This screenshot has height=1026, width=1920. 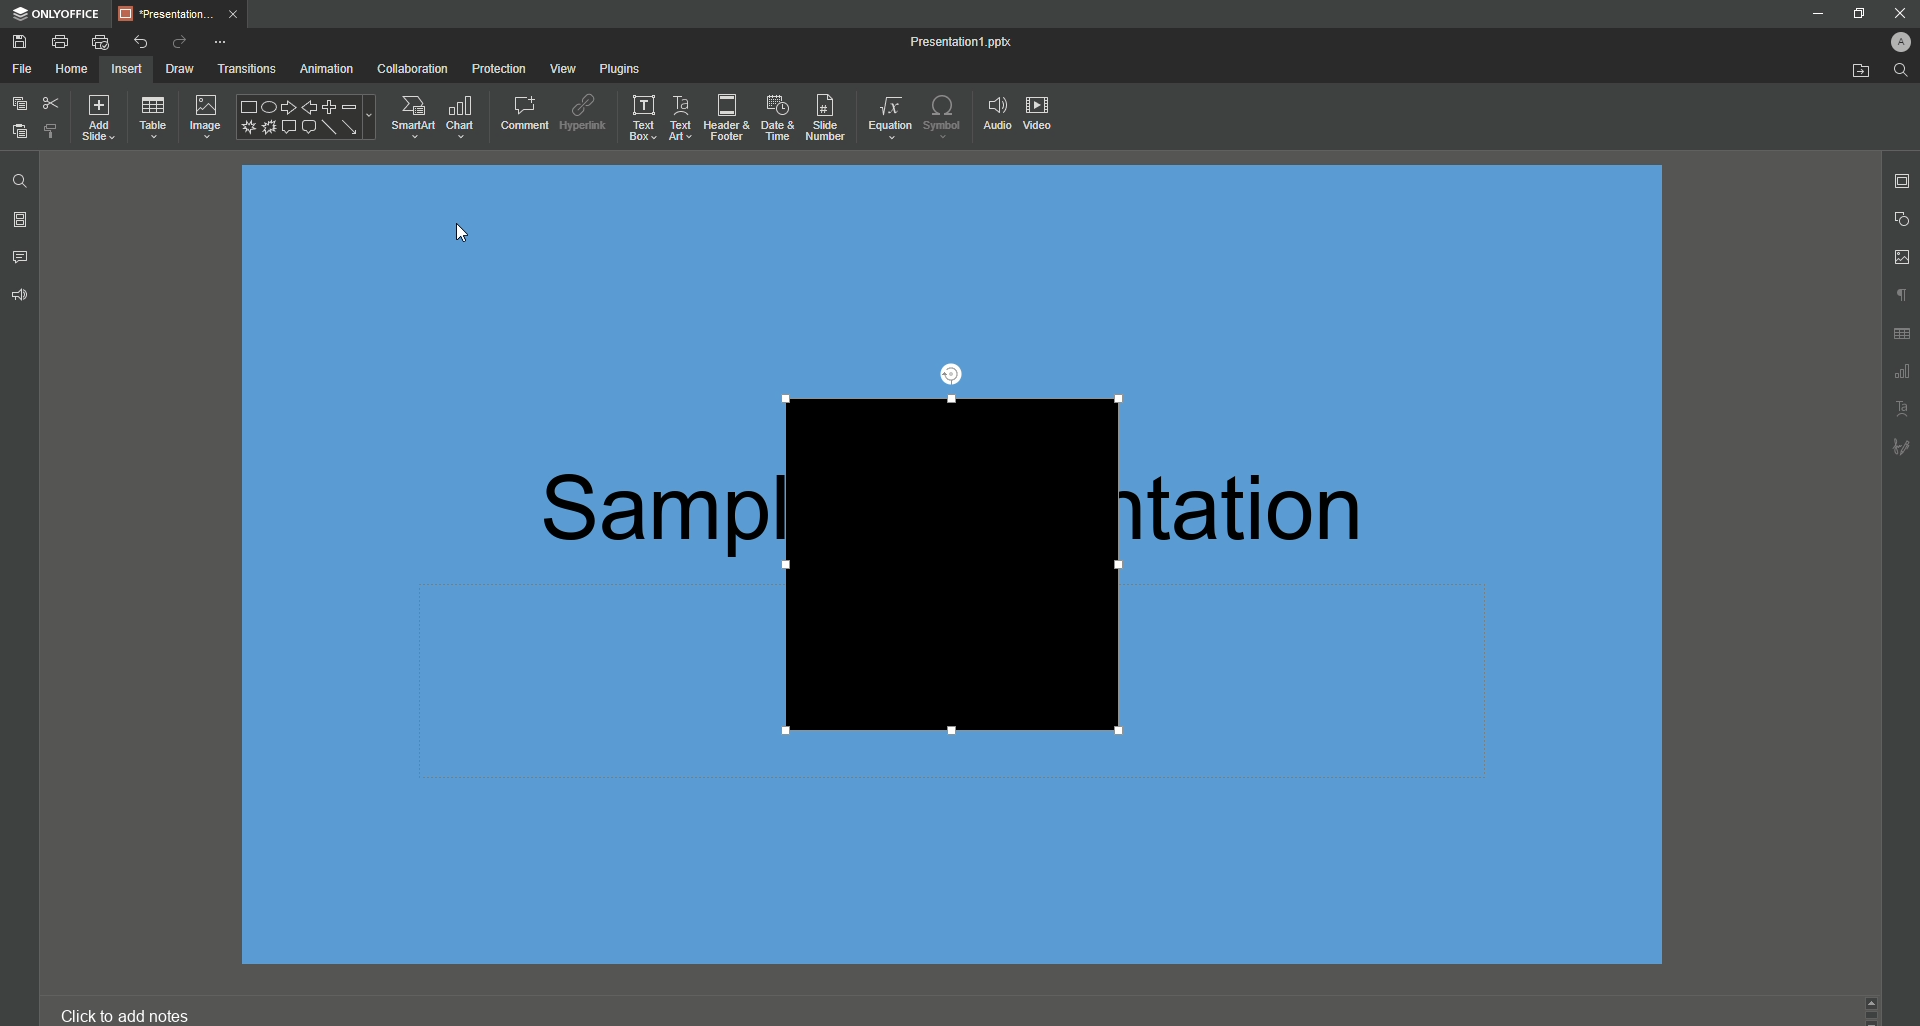 I want to click on Minimize, so click(x=1815, y=15).